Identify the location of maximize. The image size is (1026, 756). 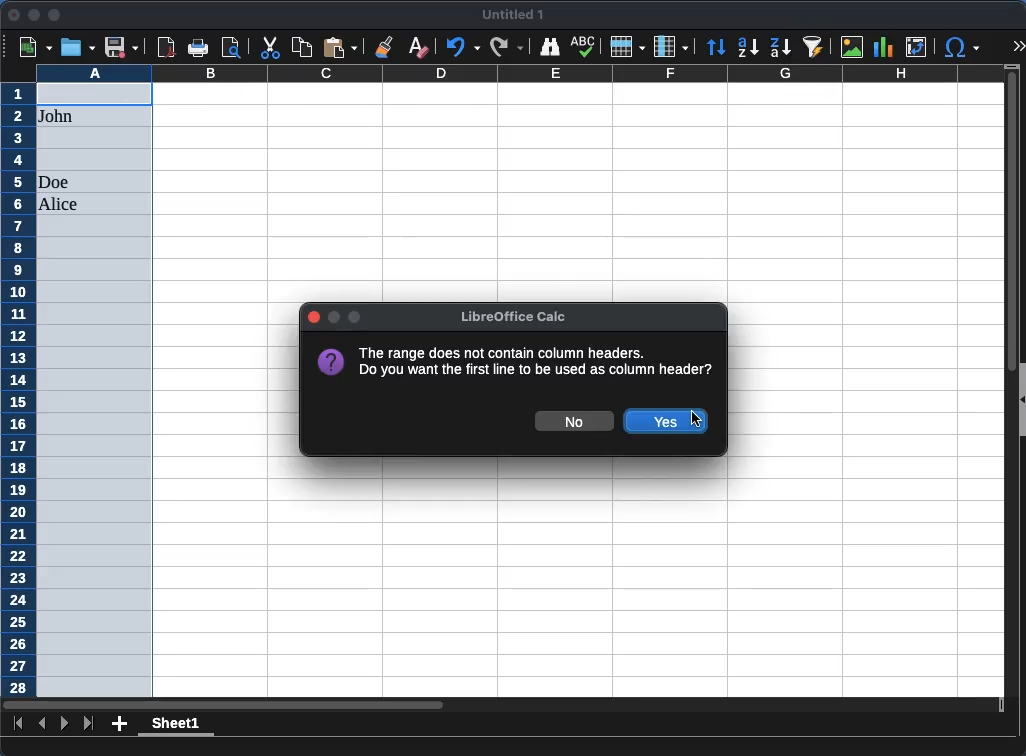
(53, 15).